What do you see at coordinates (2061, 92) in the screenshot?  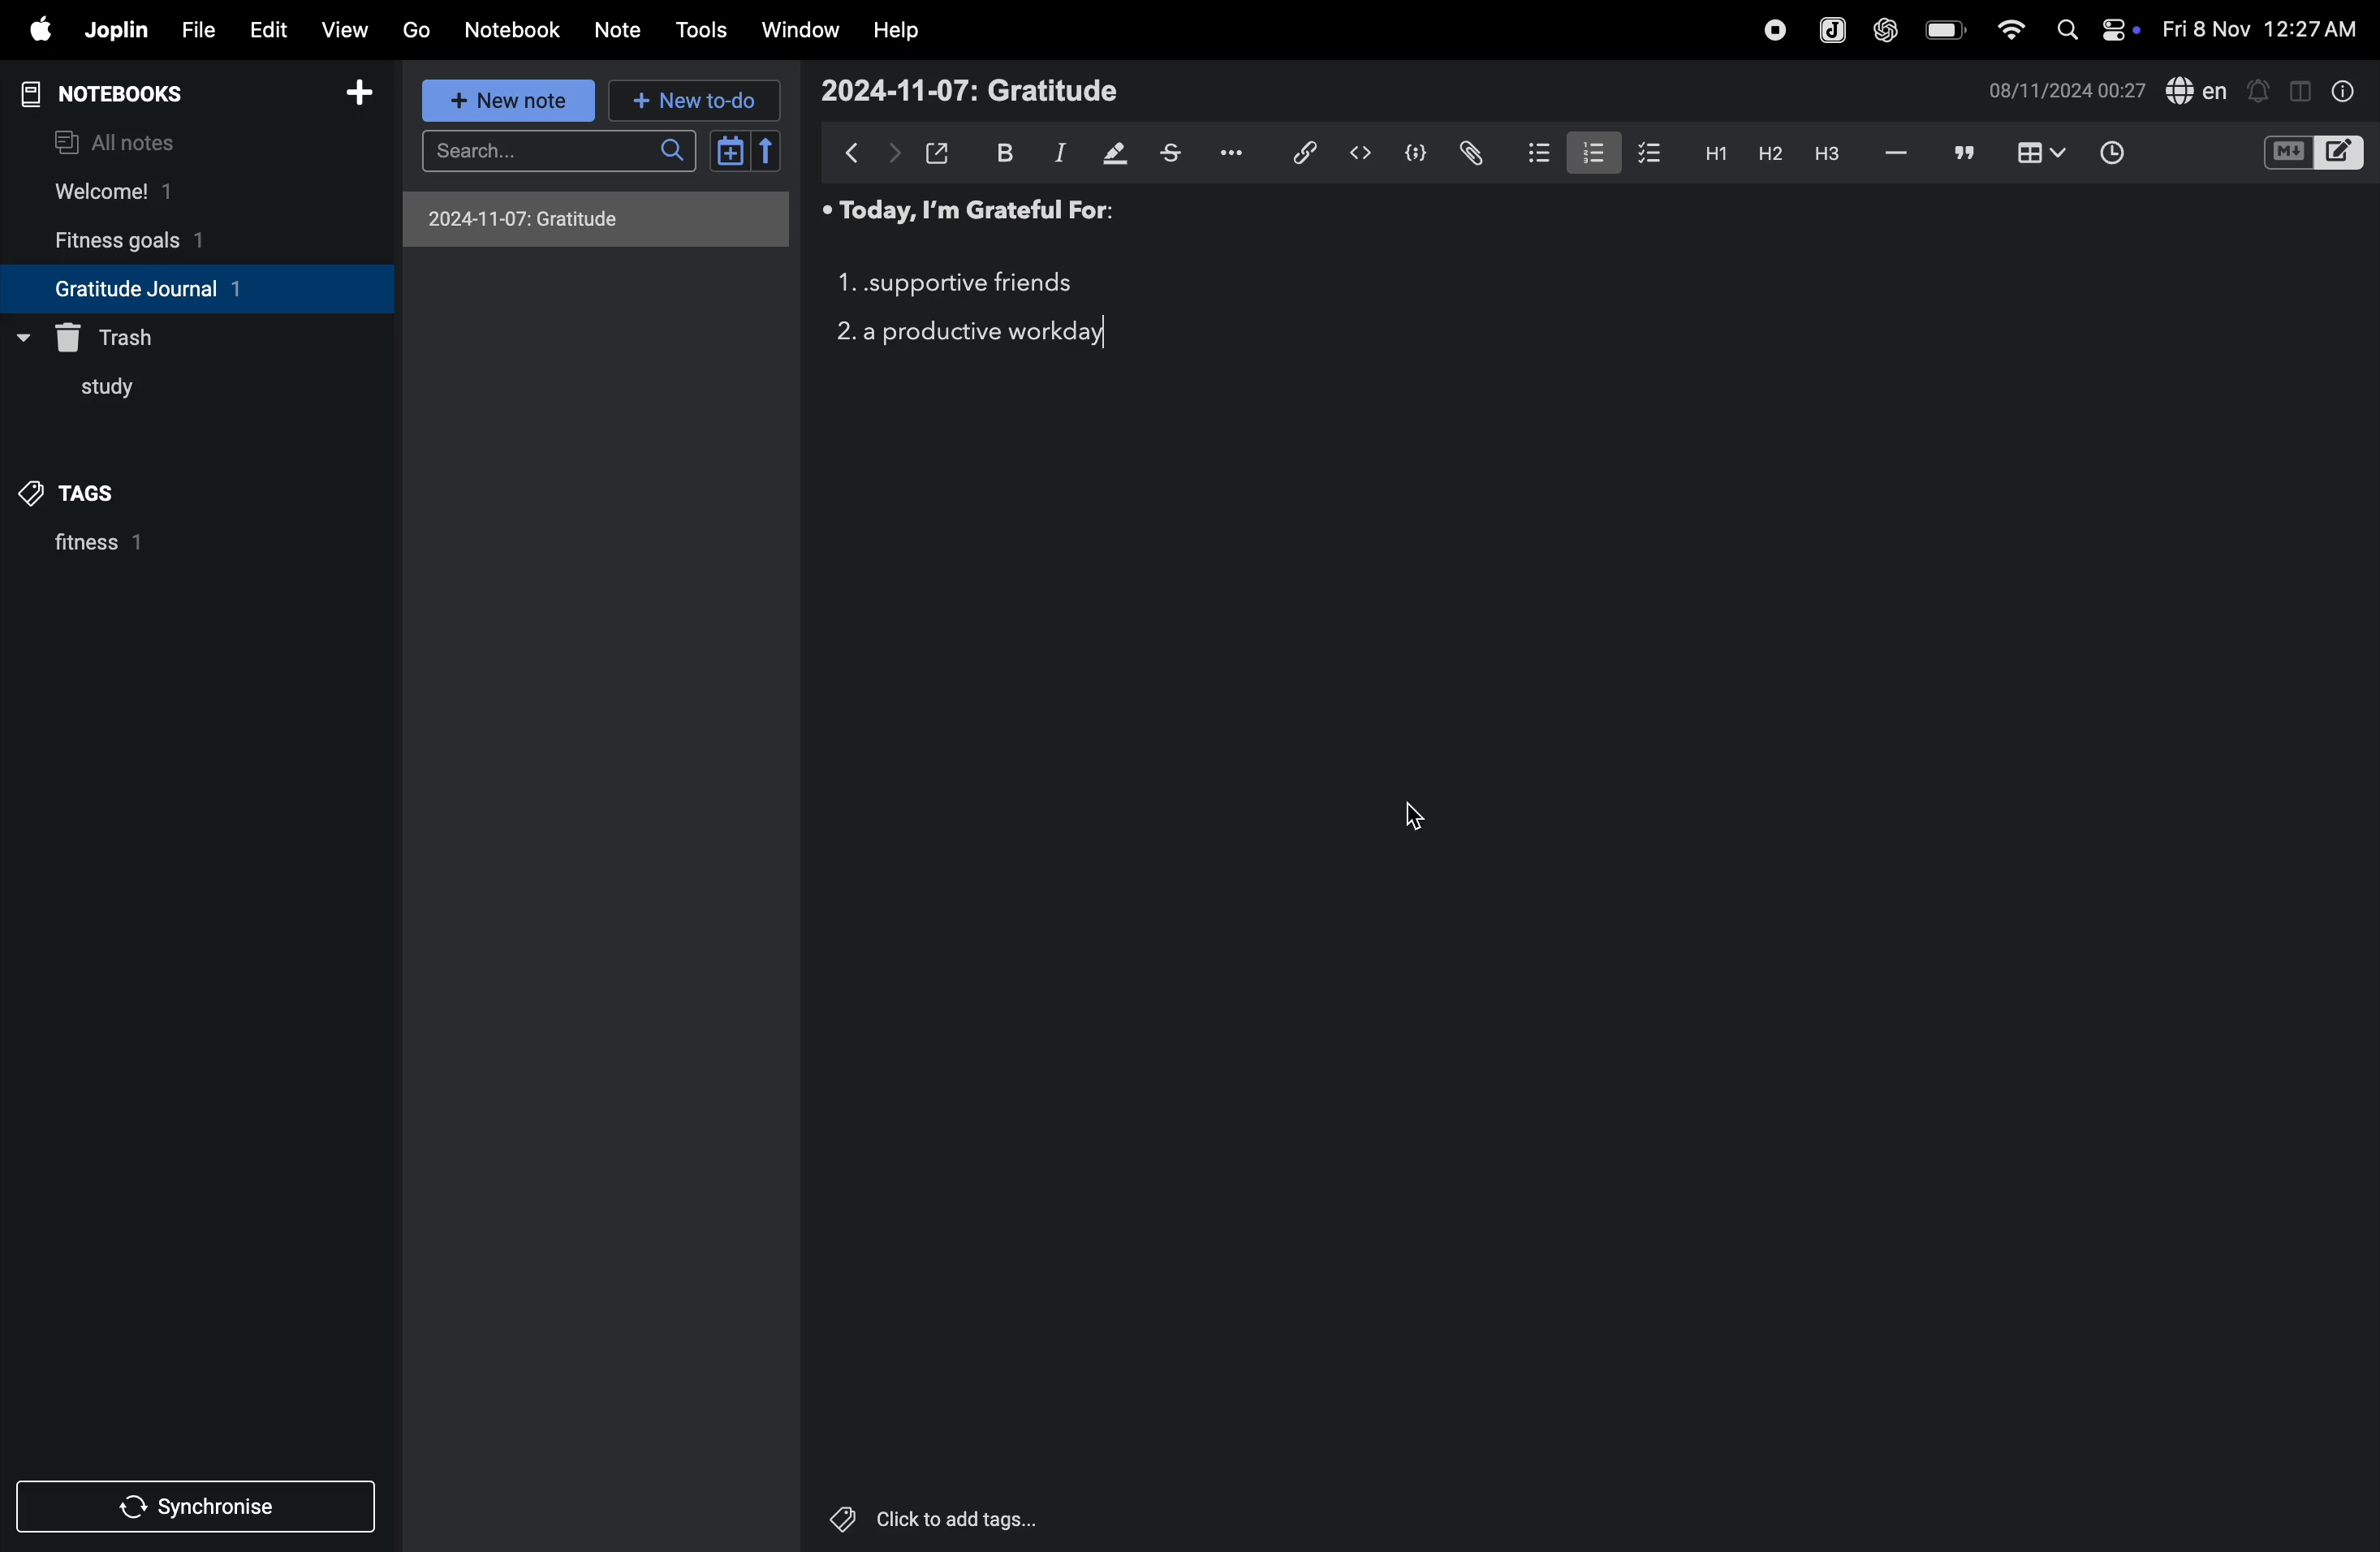 I see `08/11/2024 00:27` at bounding box center [2061, 92].